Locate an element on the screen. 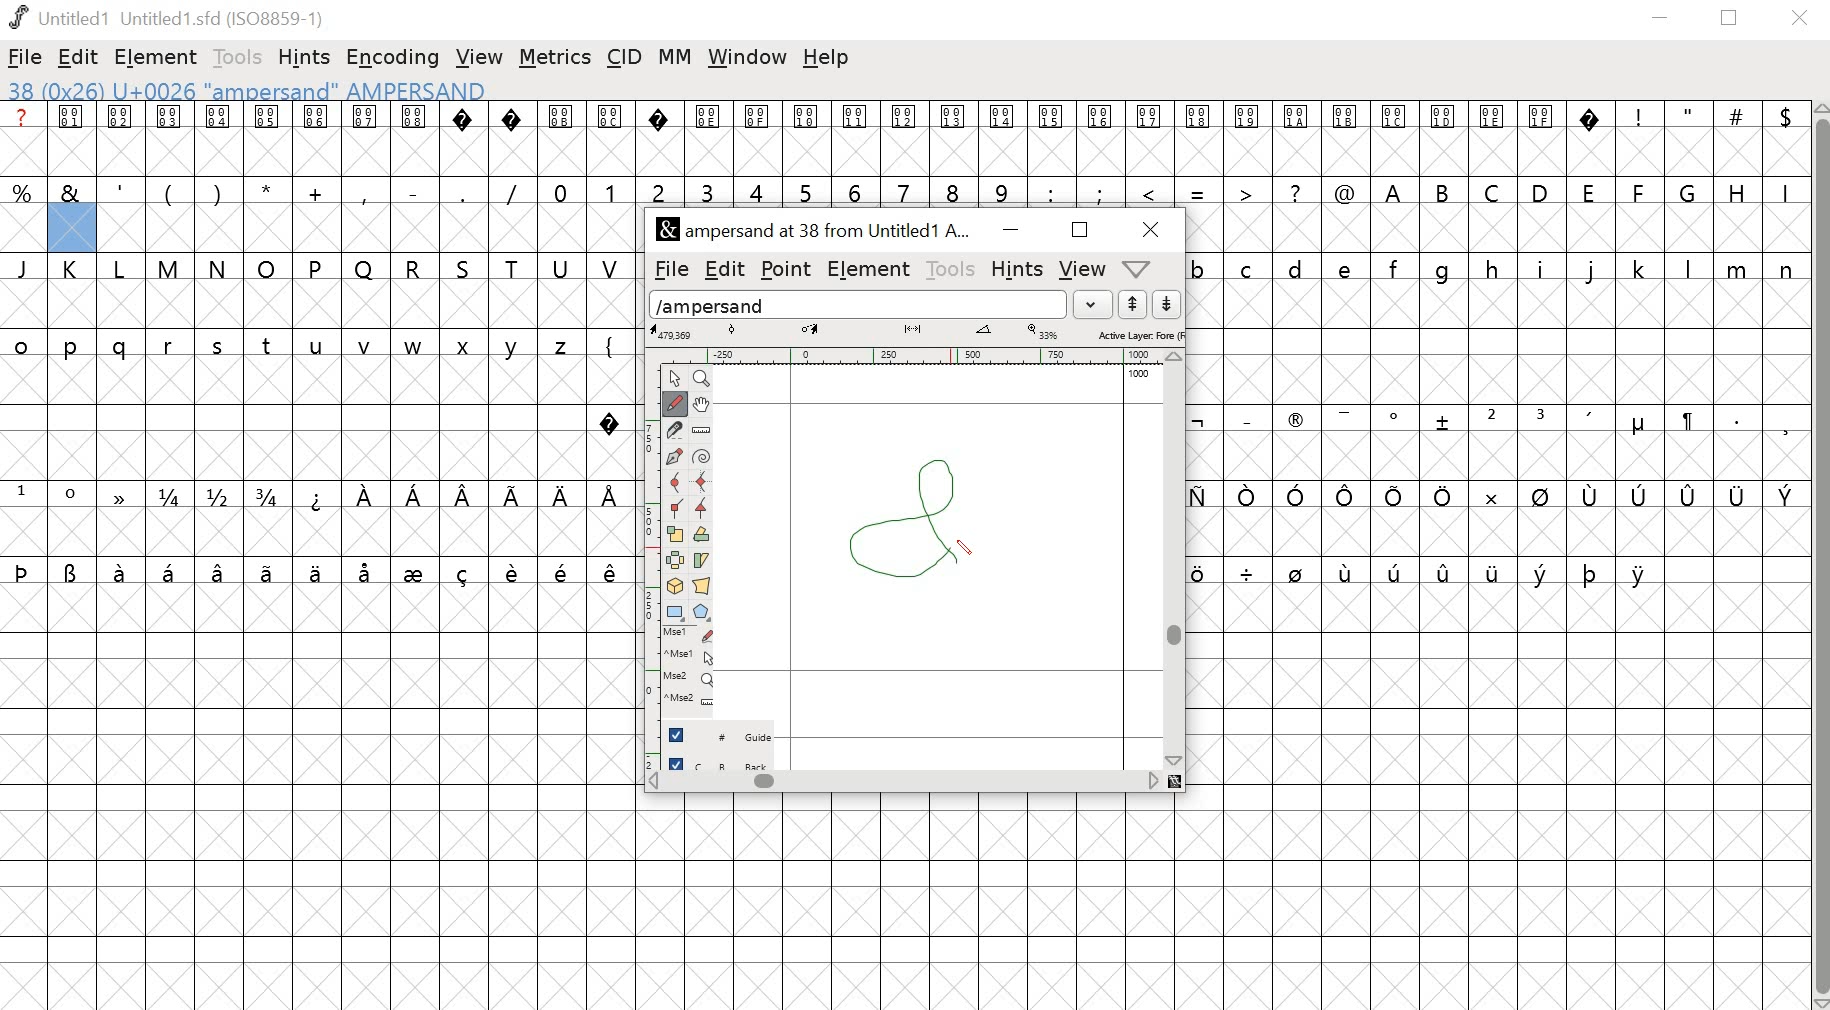  = is located at coordinates (1199, 191).